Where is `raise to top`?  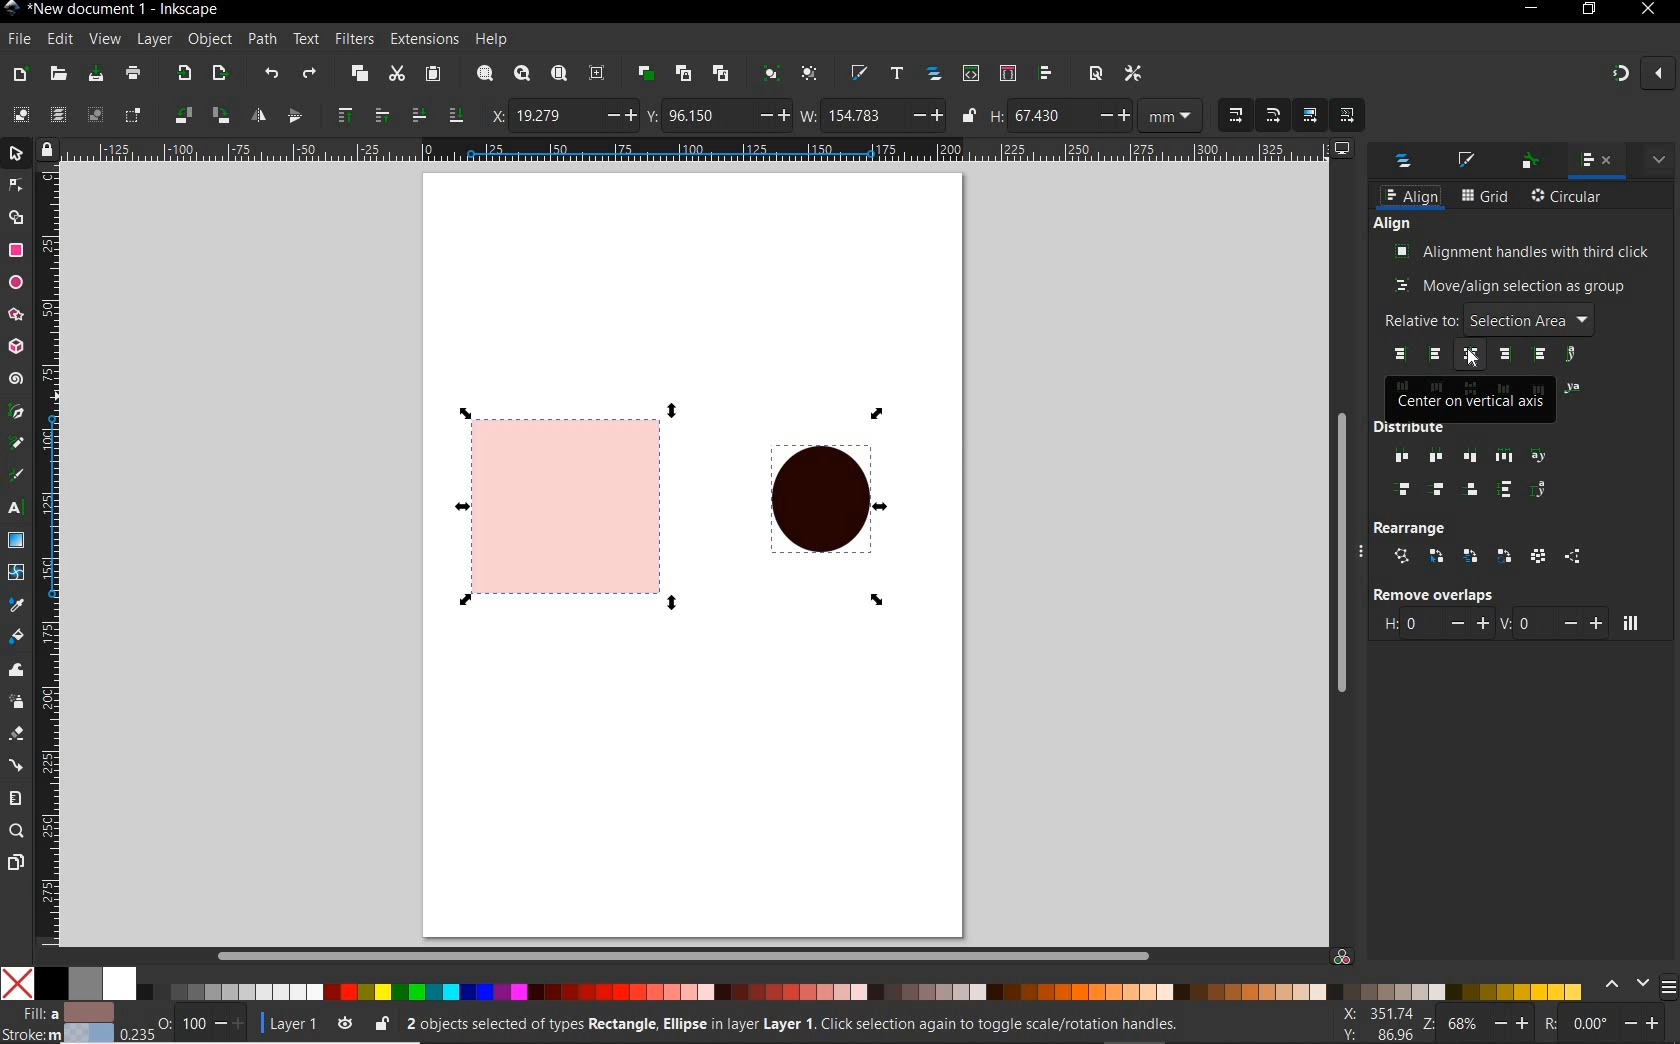
raise to top is located at coordinates (347, 113).